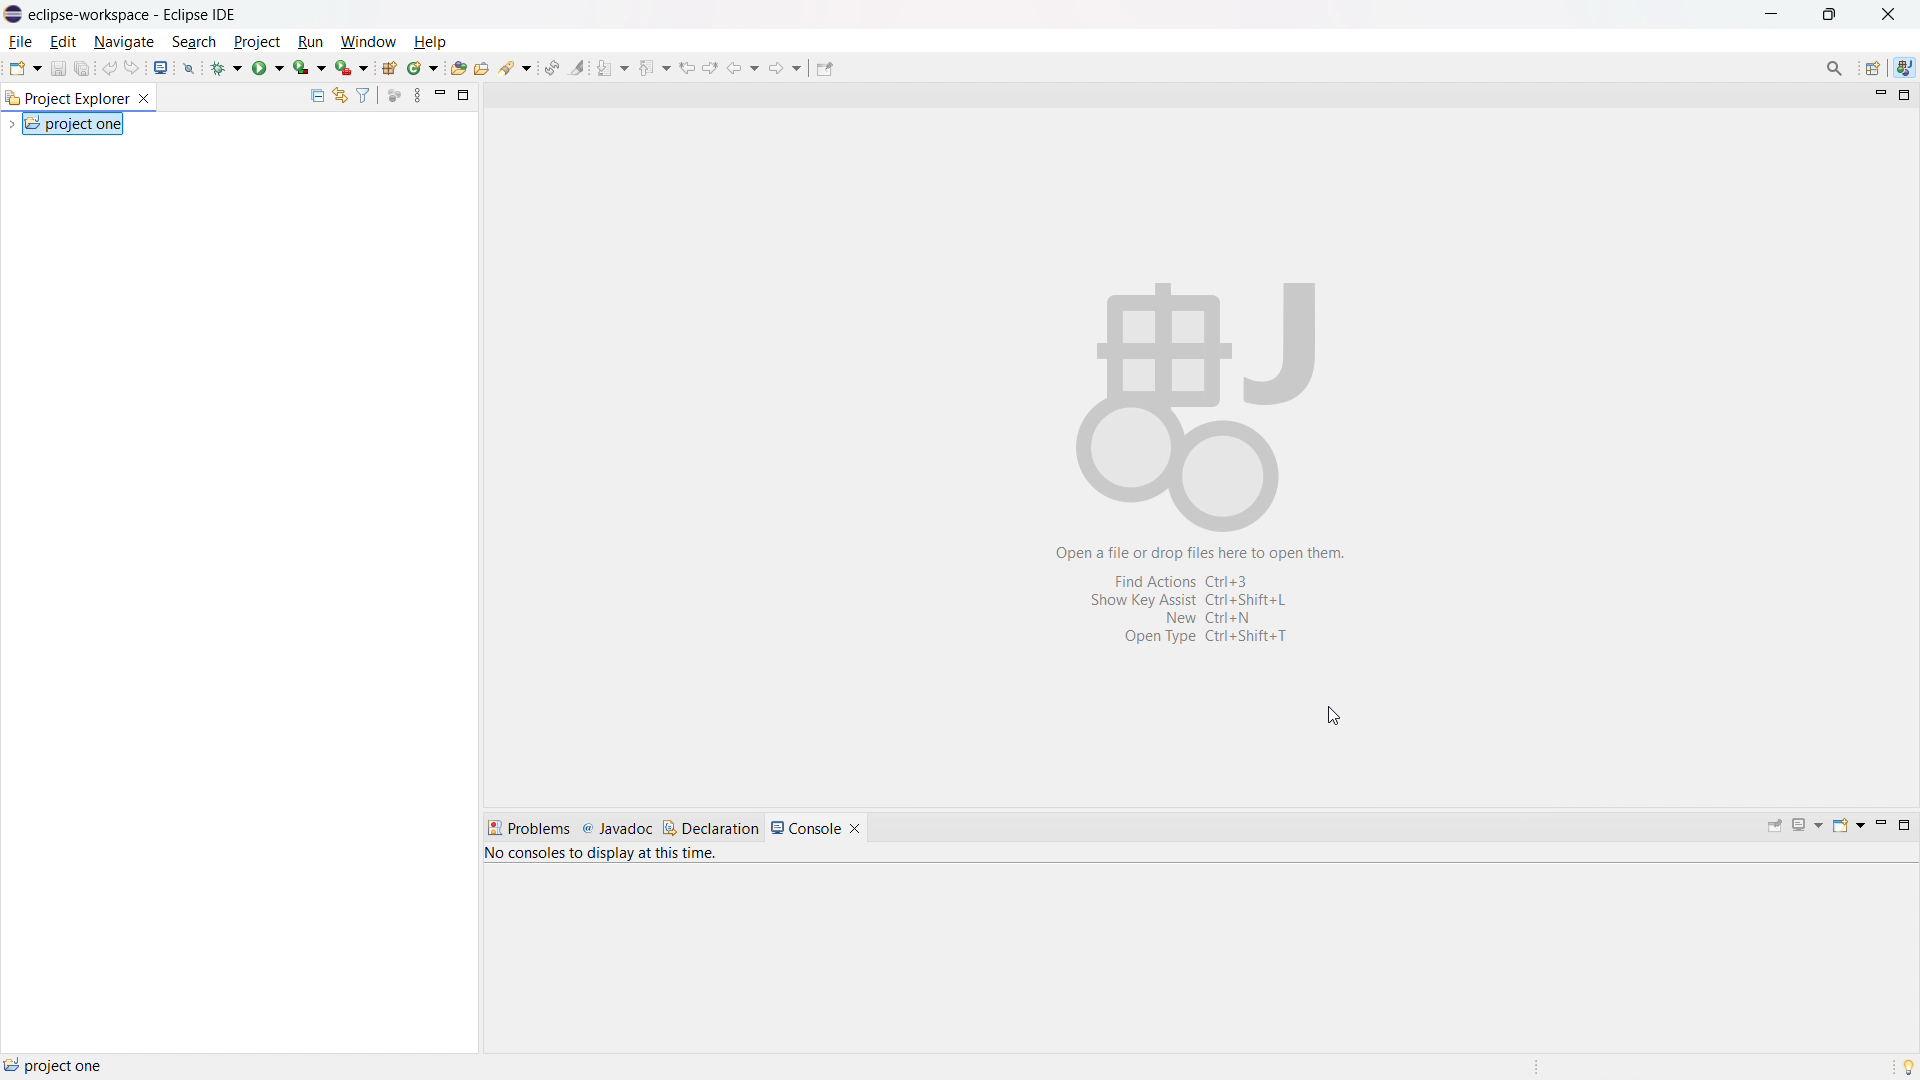 The image size is (1920, 1080). I want to click on minimize, so click(1879, 826).